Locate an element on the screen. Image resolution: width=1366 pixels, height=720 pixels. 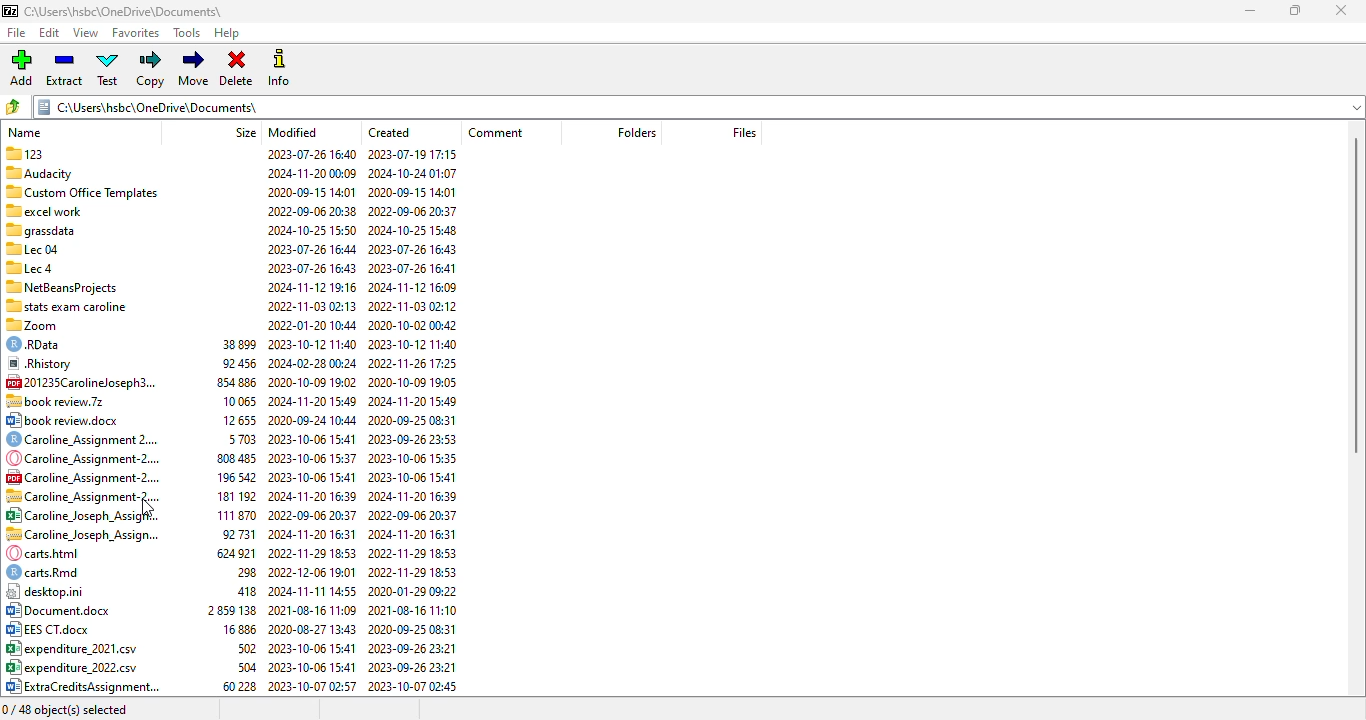
® Rhistory 92456 2024-02-2800:24 2022-11-26 17:25 is located at coordinates (229, 362).